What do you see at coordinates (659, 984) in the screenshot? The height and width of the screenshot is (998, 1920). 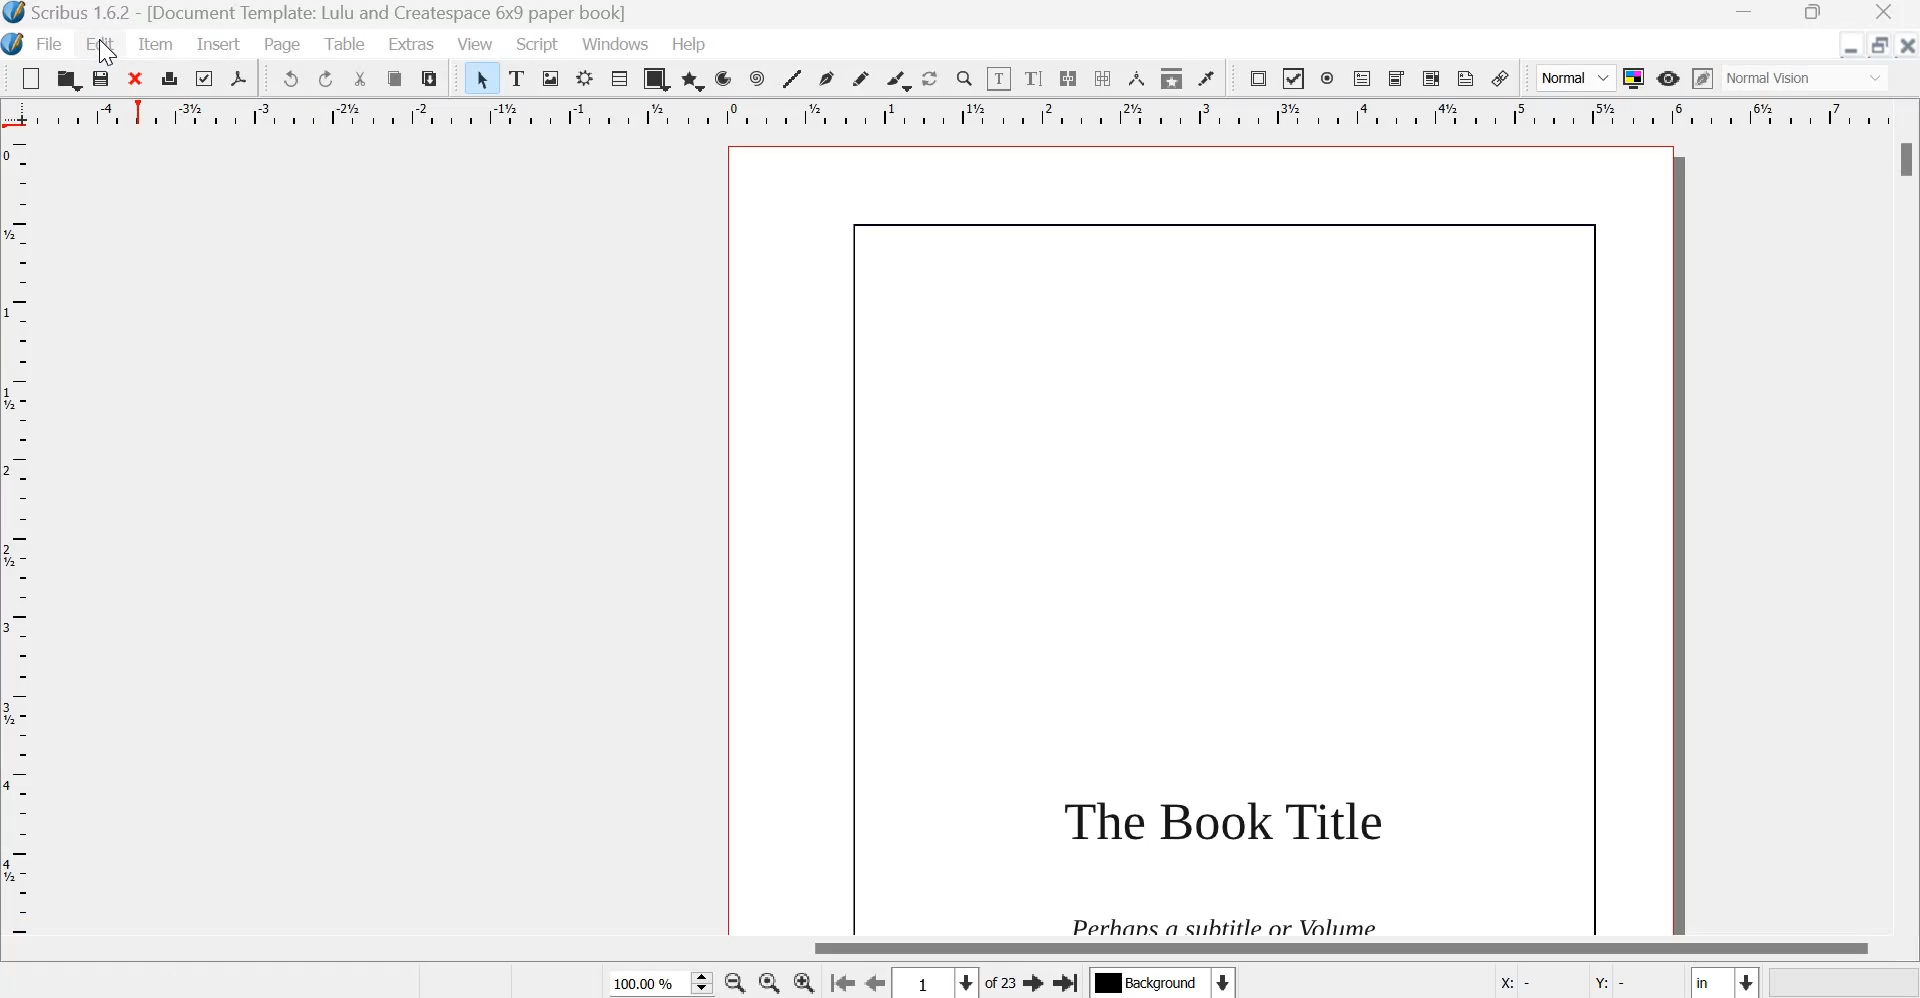 I see `current zoom level` at bounding box center [659, 984].